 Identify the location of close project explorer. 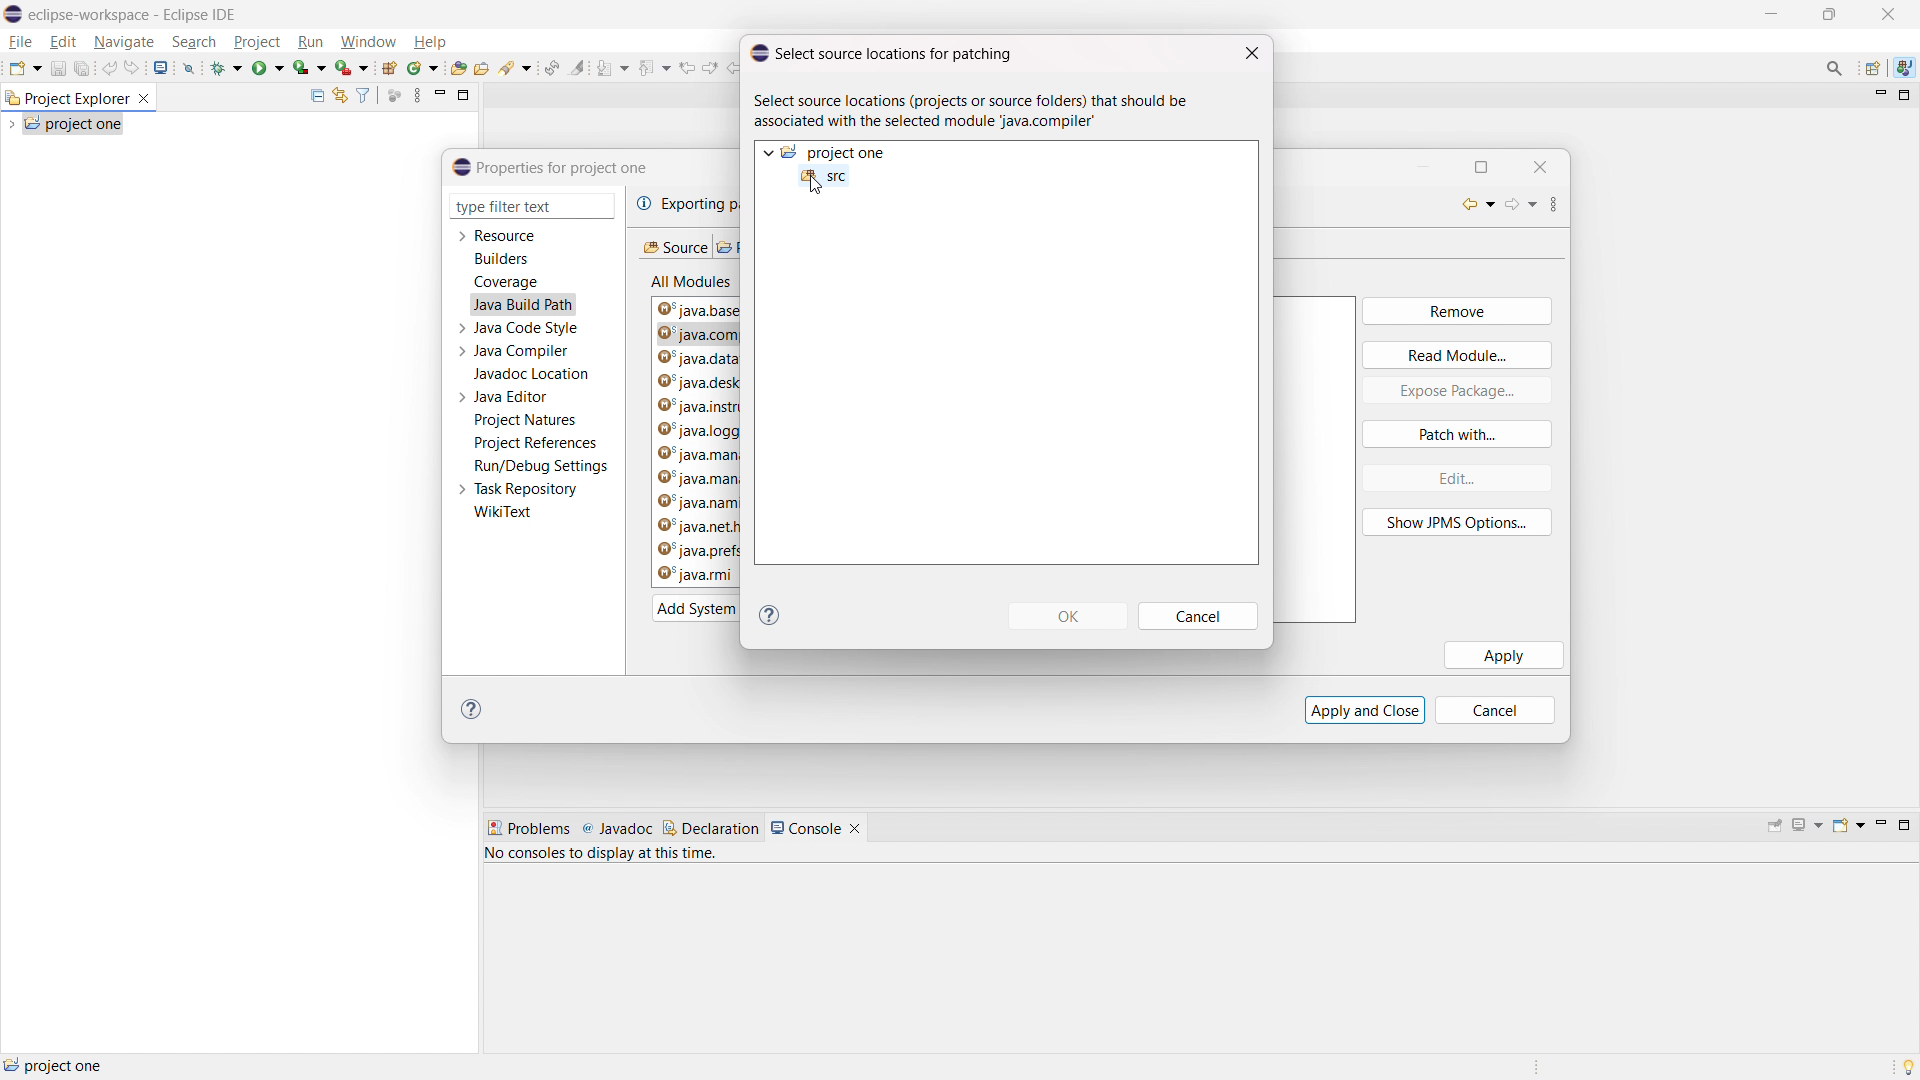
(144, 99).